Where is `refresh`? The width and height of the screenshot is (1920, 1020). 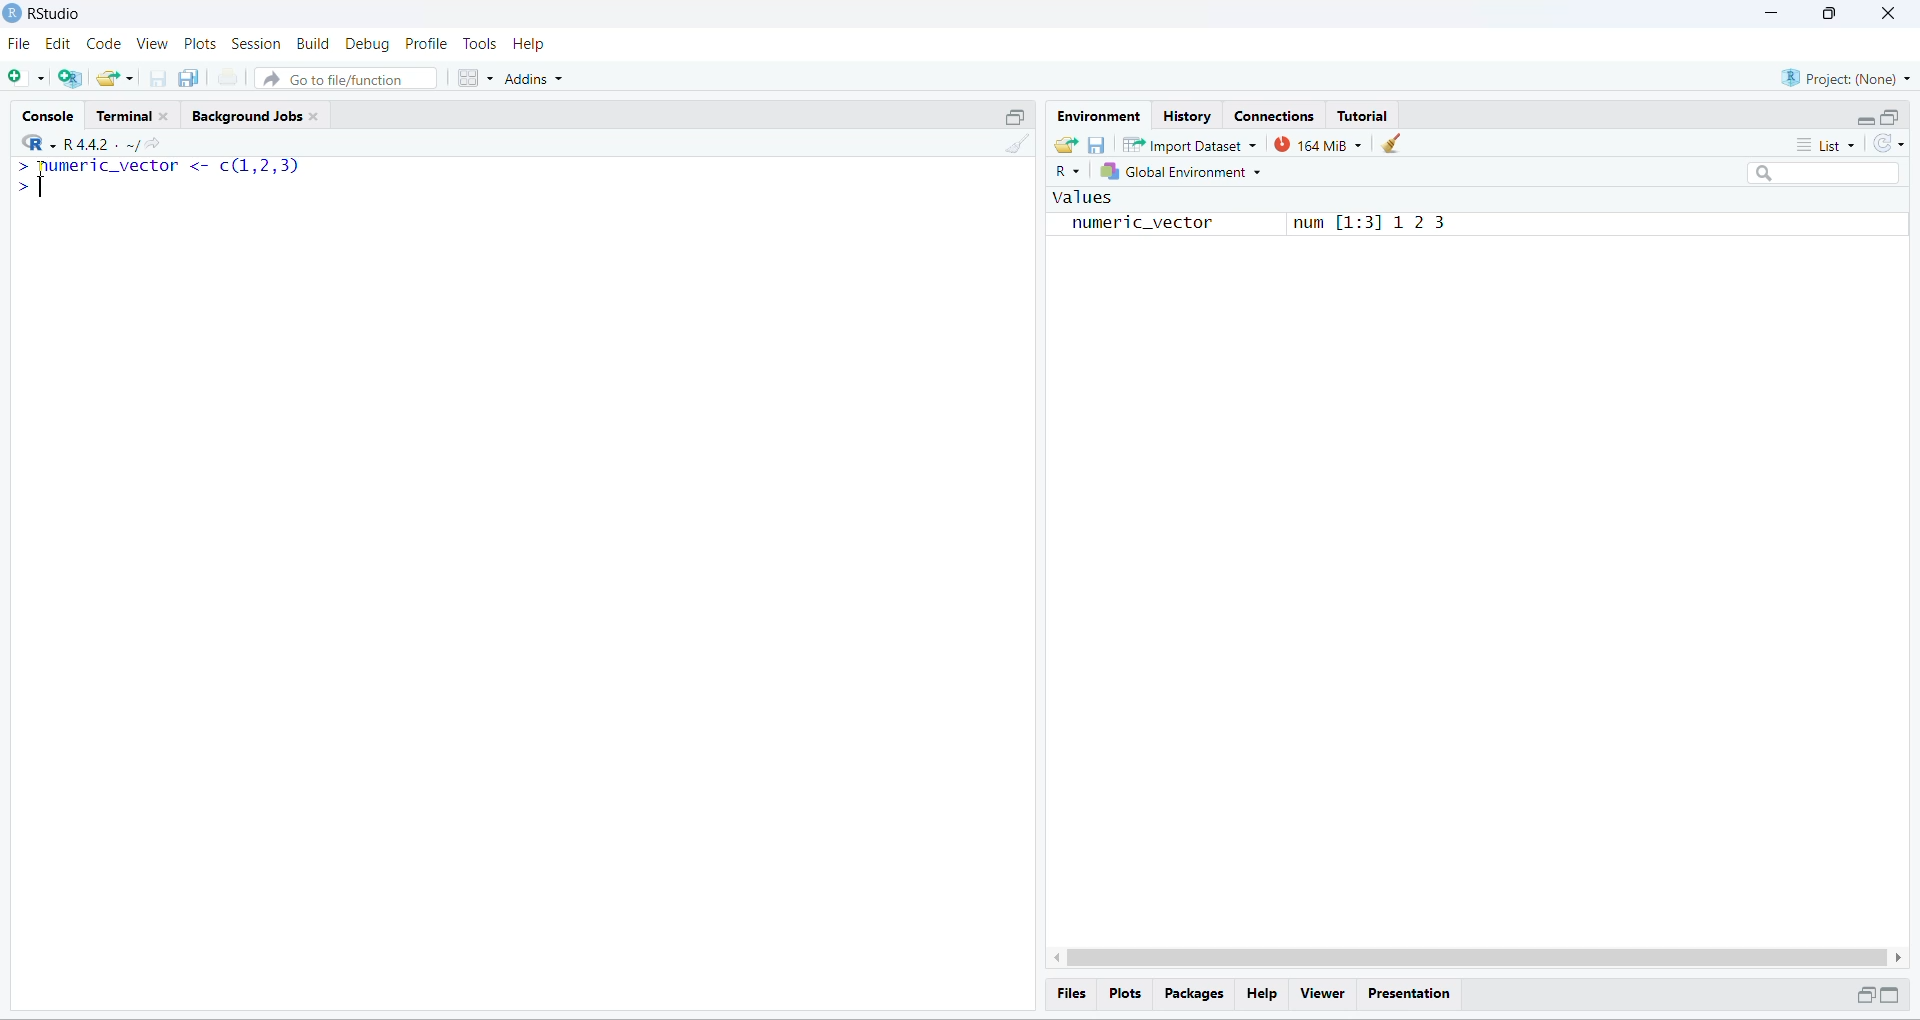
refresh is located at coordinates (1889, 144).